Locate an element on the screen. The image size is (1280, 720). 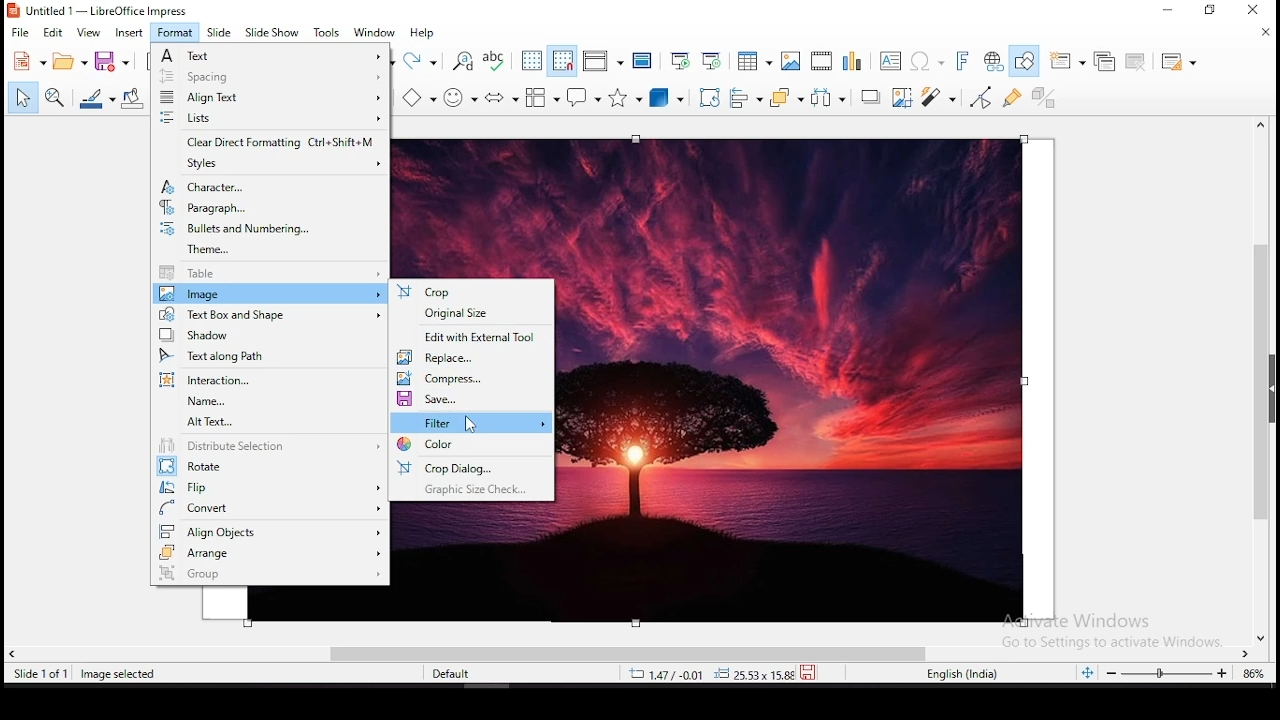
scroll bar is located at coordinates (631, 652).